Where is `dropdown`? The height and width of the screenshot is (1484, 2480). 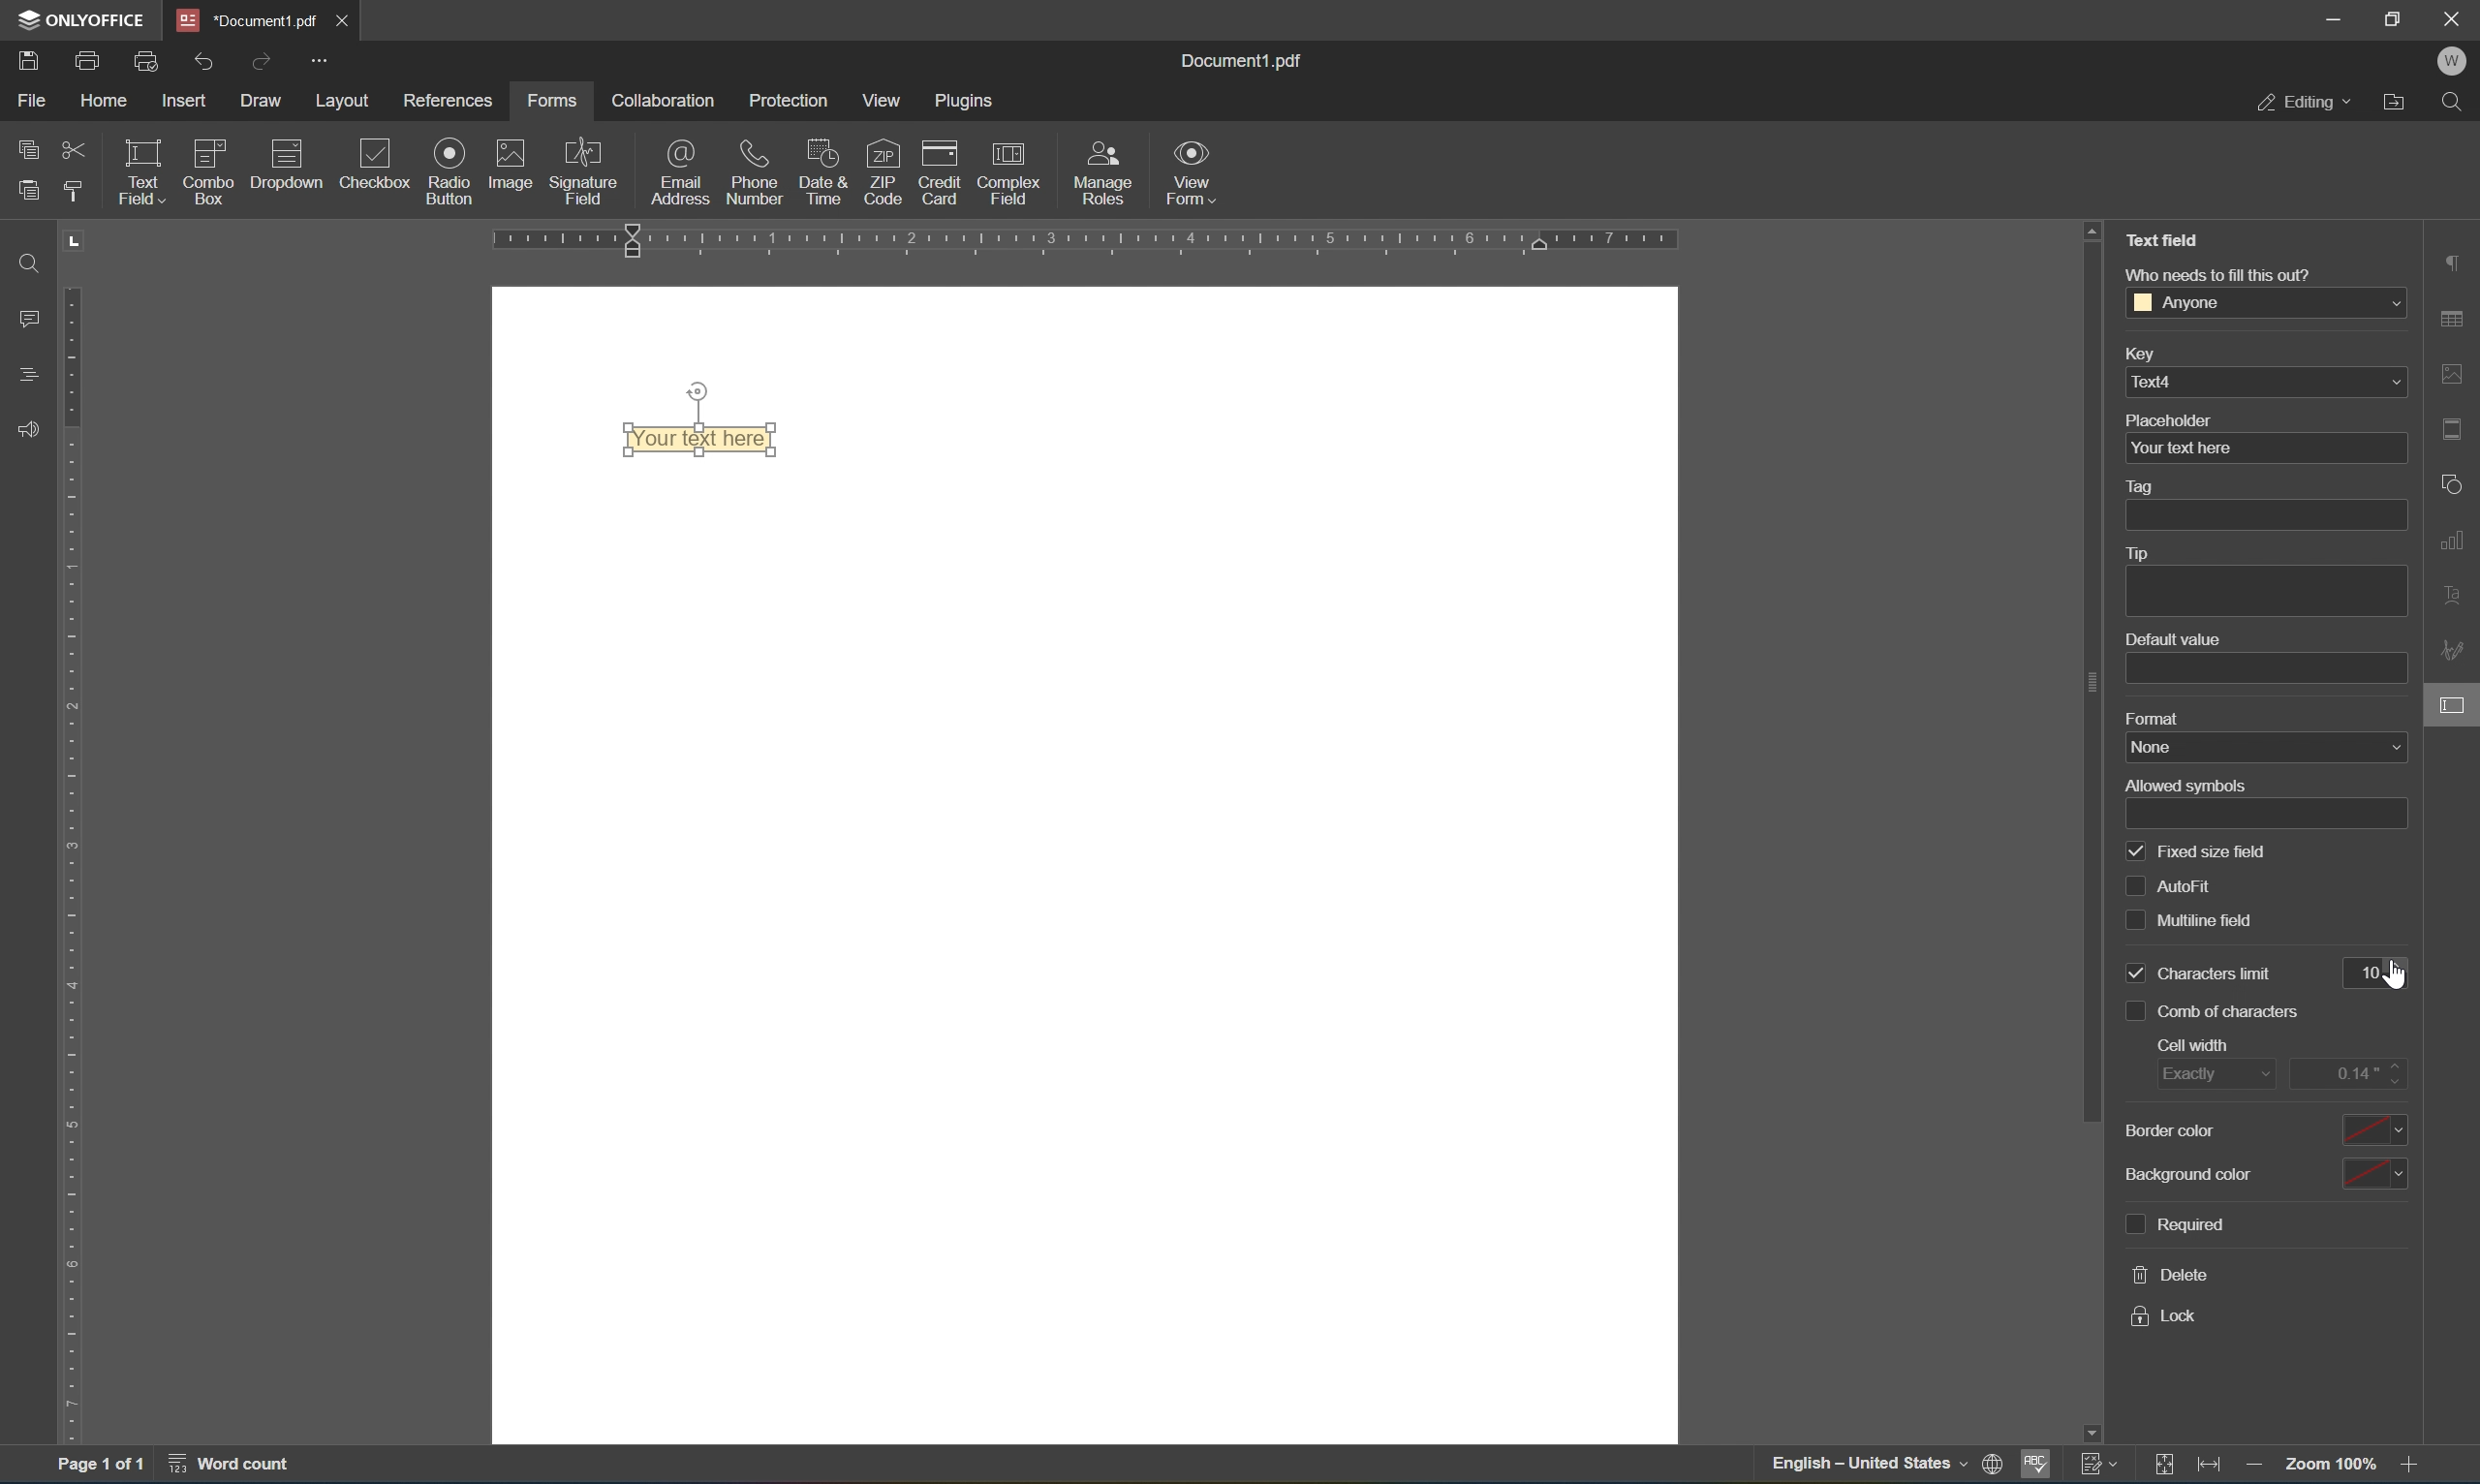
dropdown is located at coordinates (289, 159).